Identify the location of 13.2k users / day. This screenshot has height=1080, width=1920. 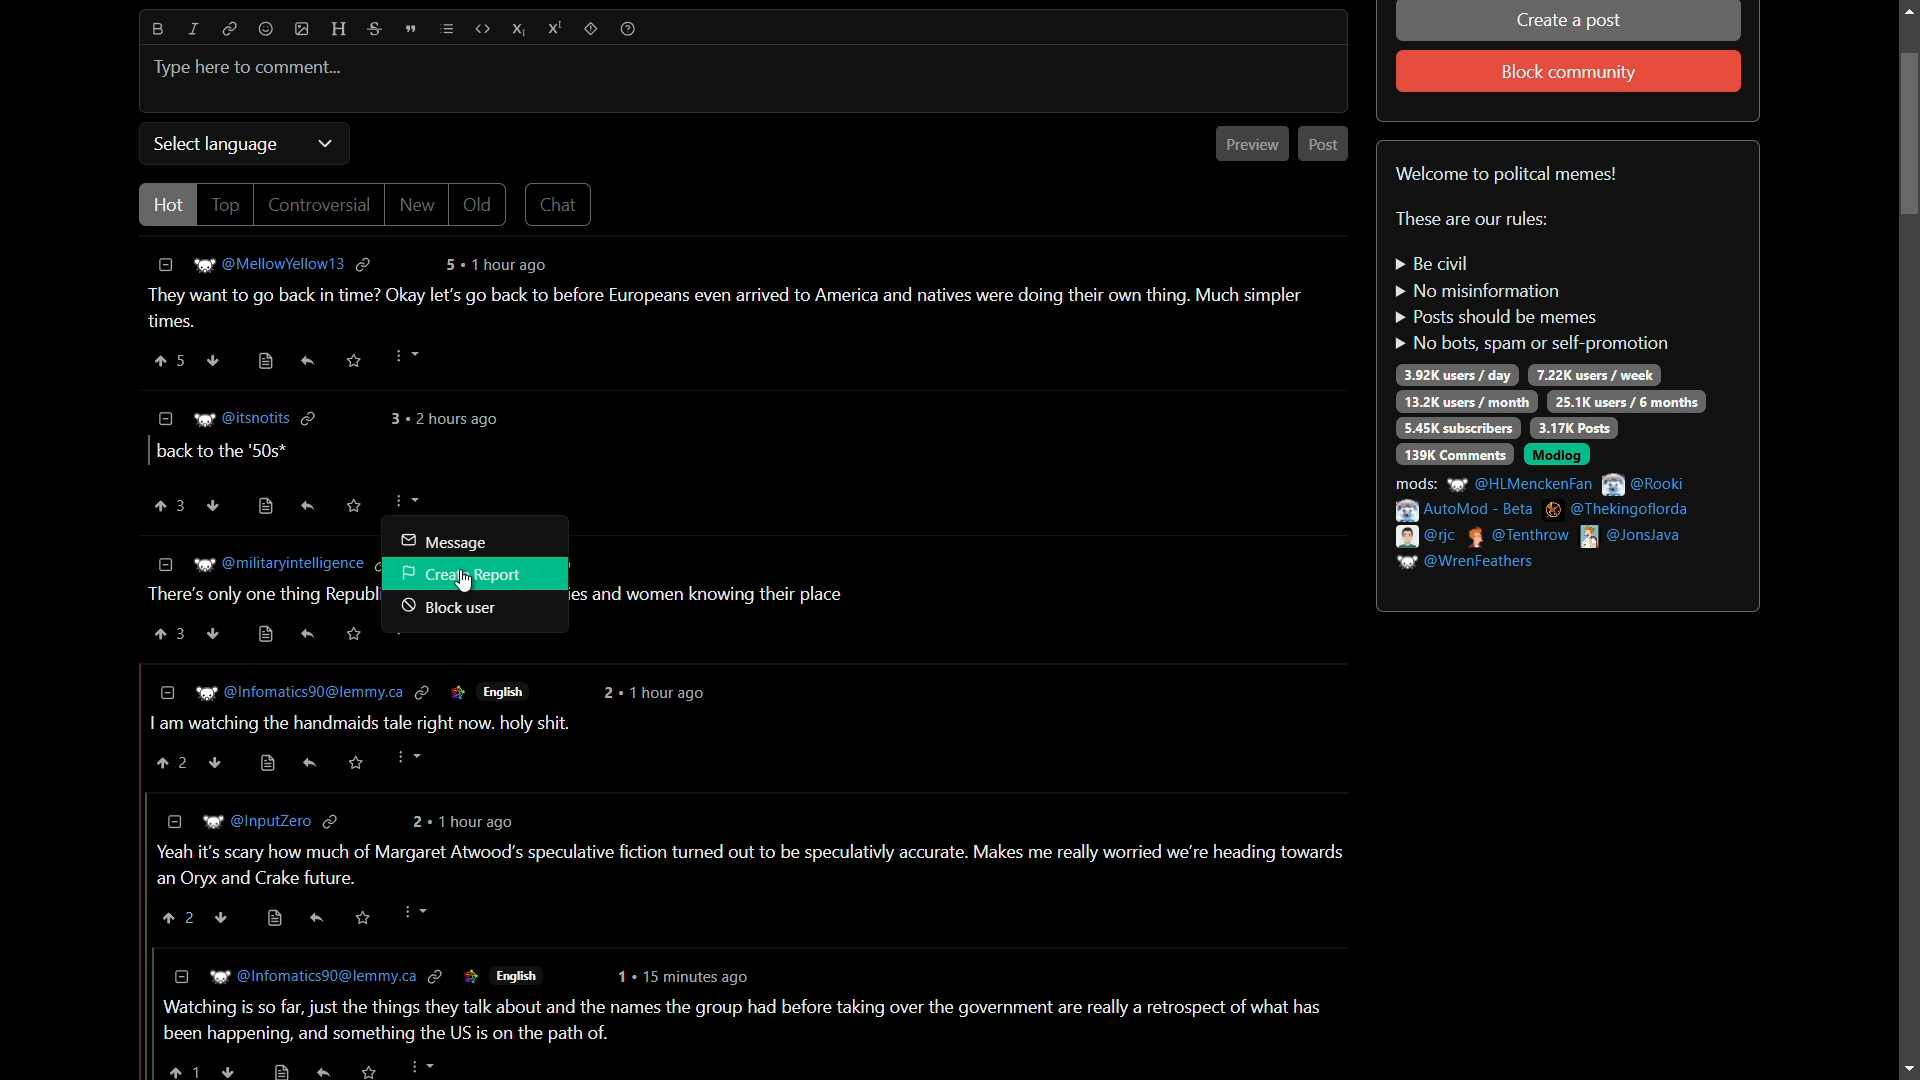
(1465, 401).